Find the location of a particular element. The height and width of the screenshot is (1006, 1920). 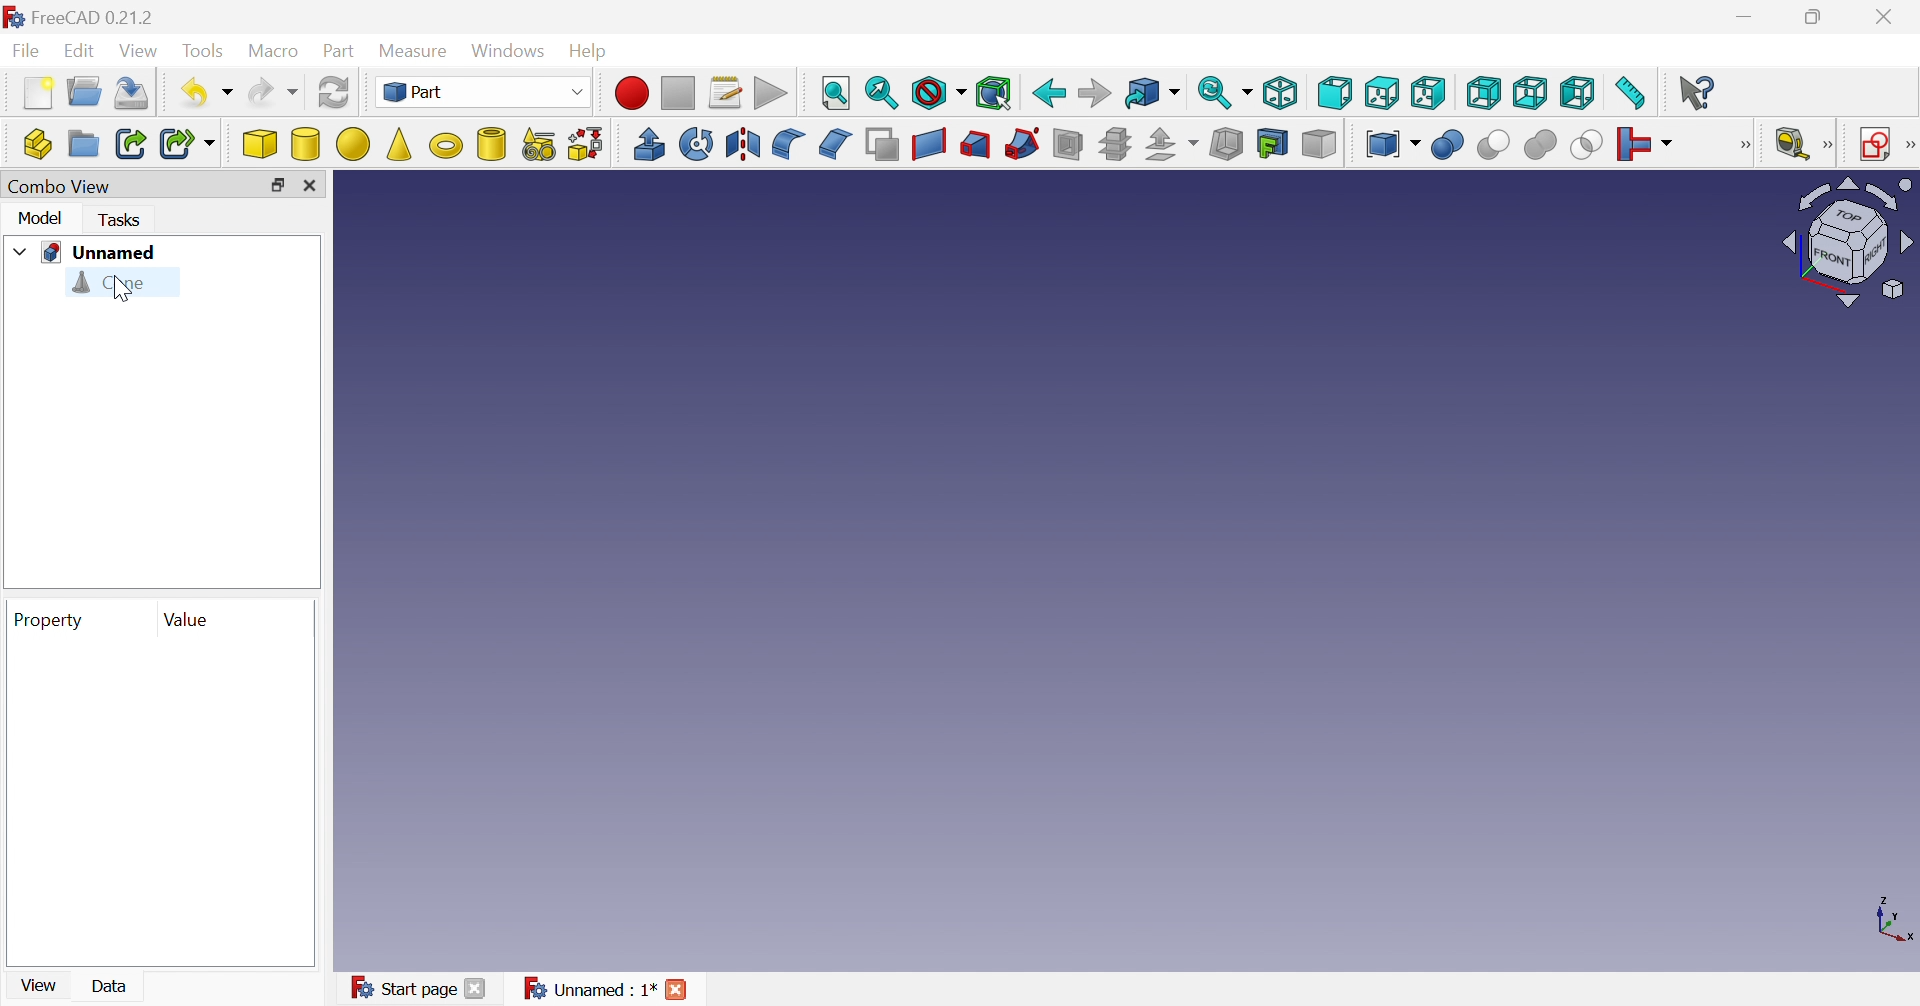

Create is located at coordinates (491, 142).